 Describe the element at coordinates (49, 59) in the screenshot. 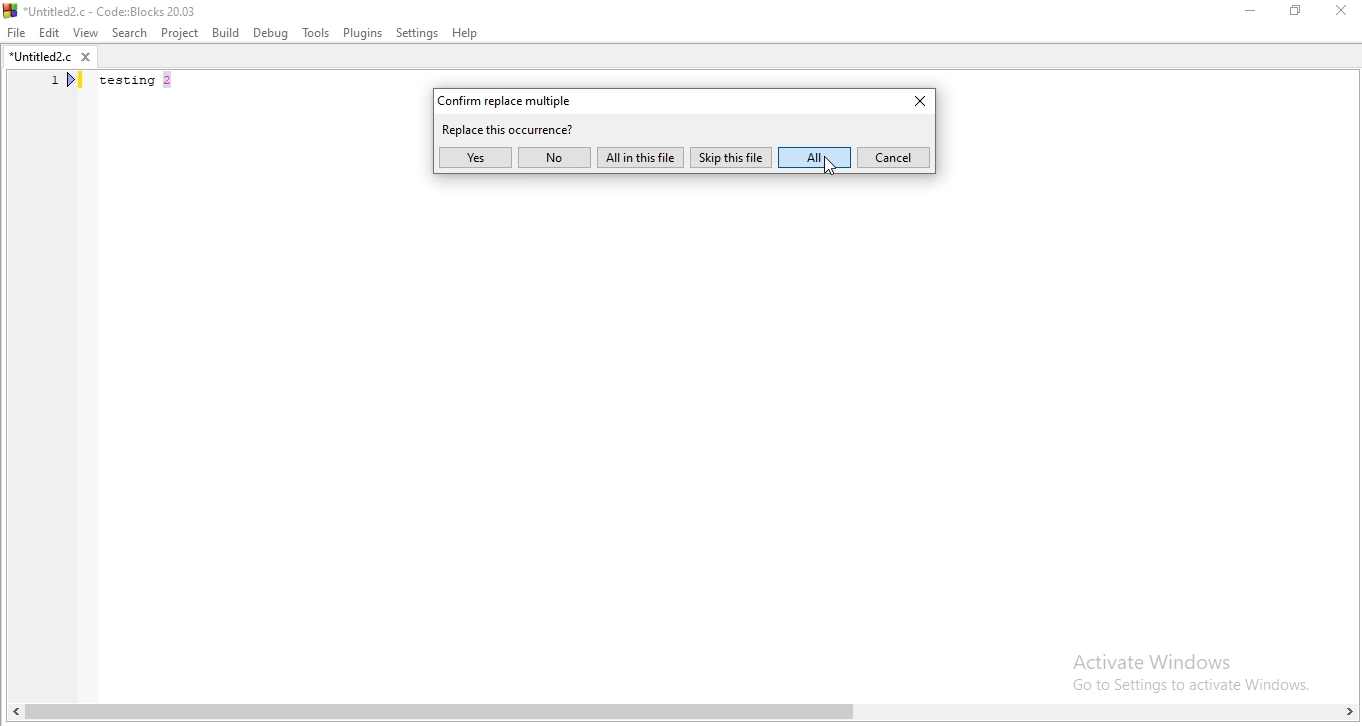

I see `*untitled2.c` at that location.